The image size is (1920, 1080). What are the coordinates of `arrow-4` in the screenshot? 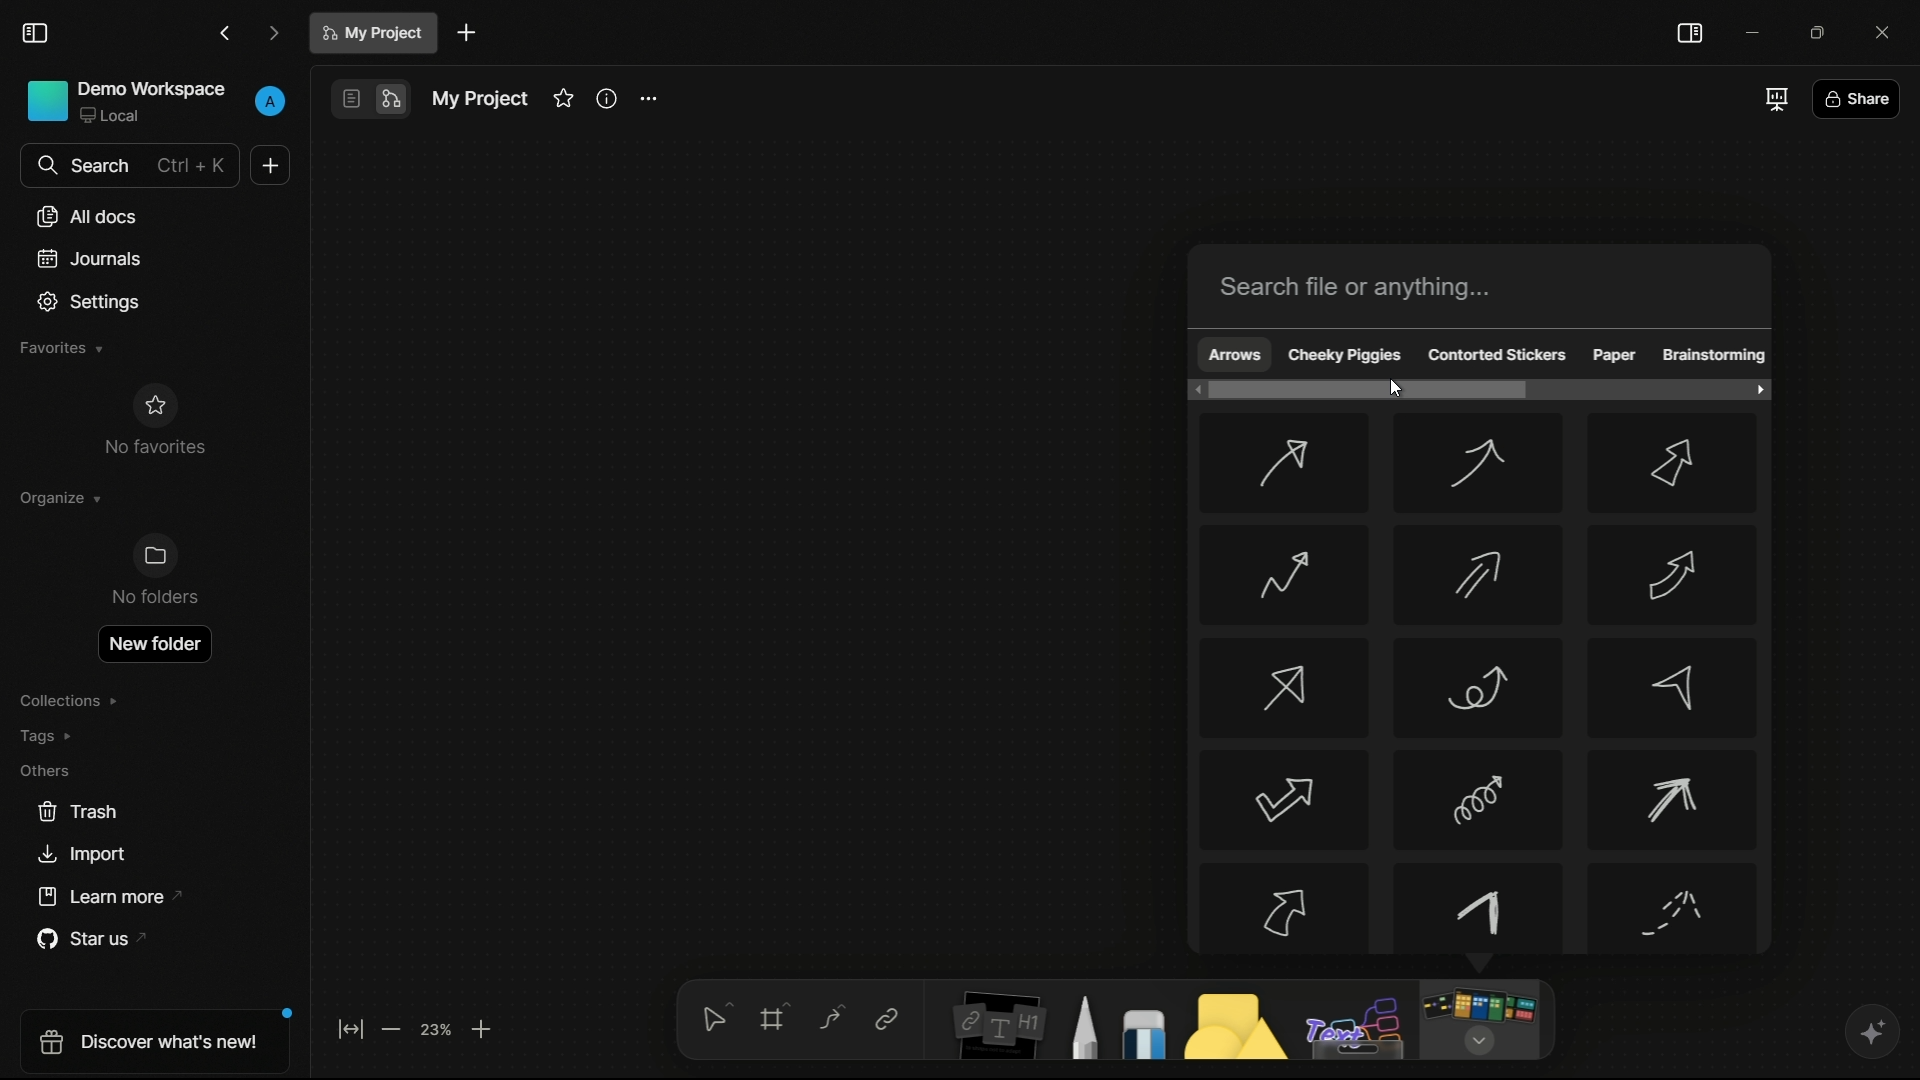 It's located at (1281, 574).